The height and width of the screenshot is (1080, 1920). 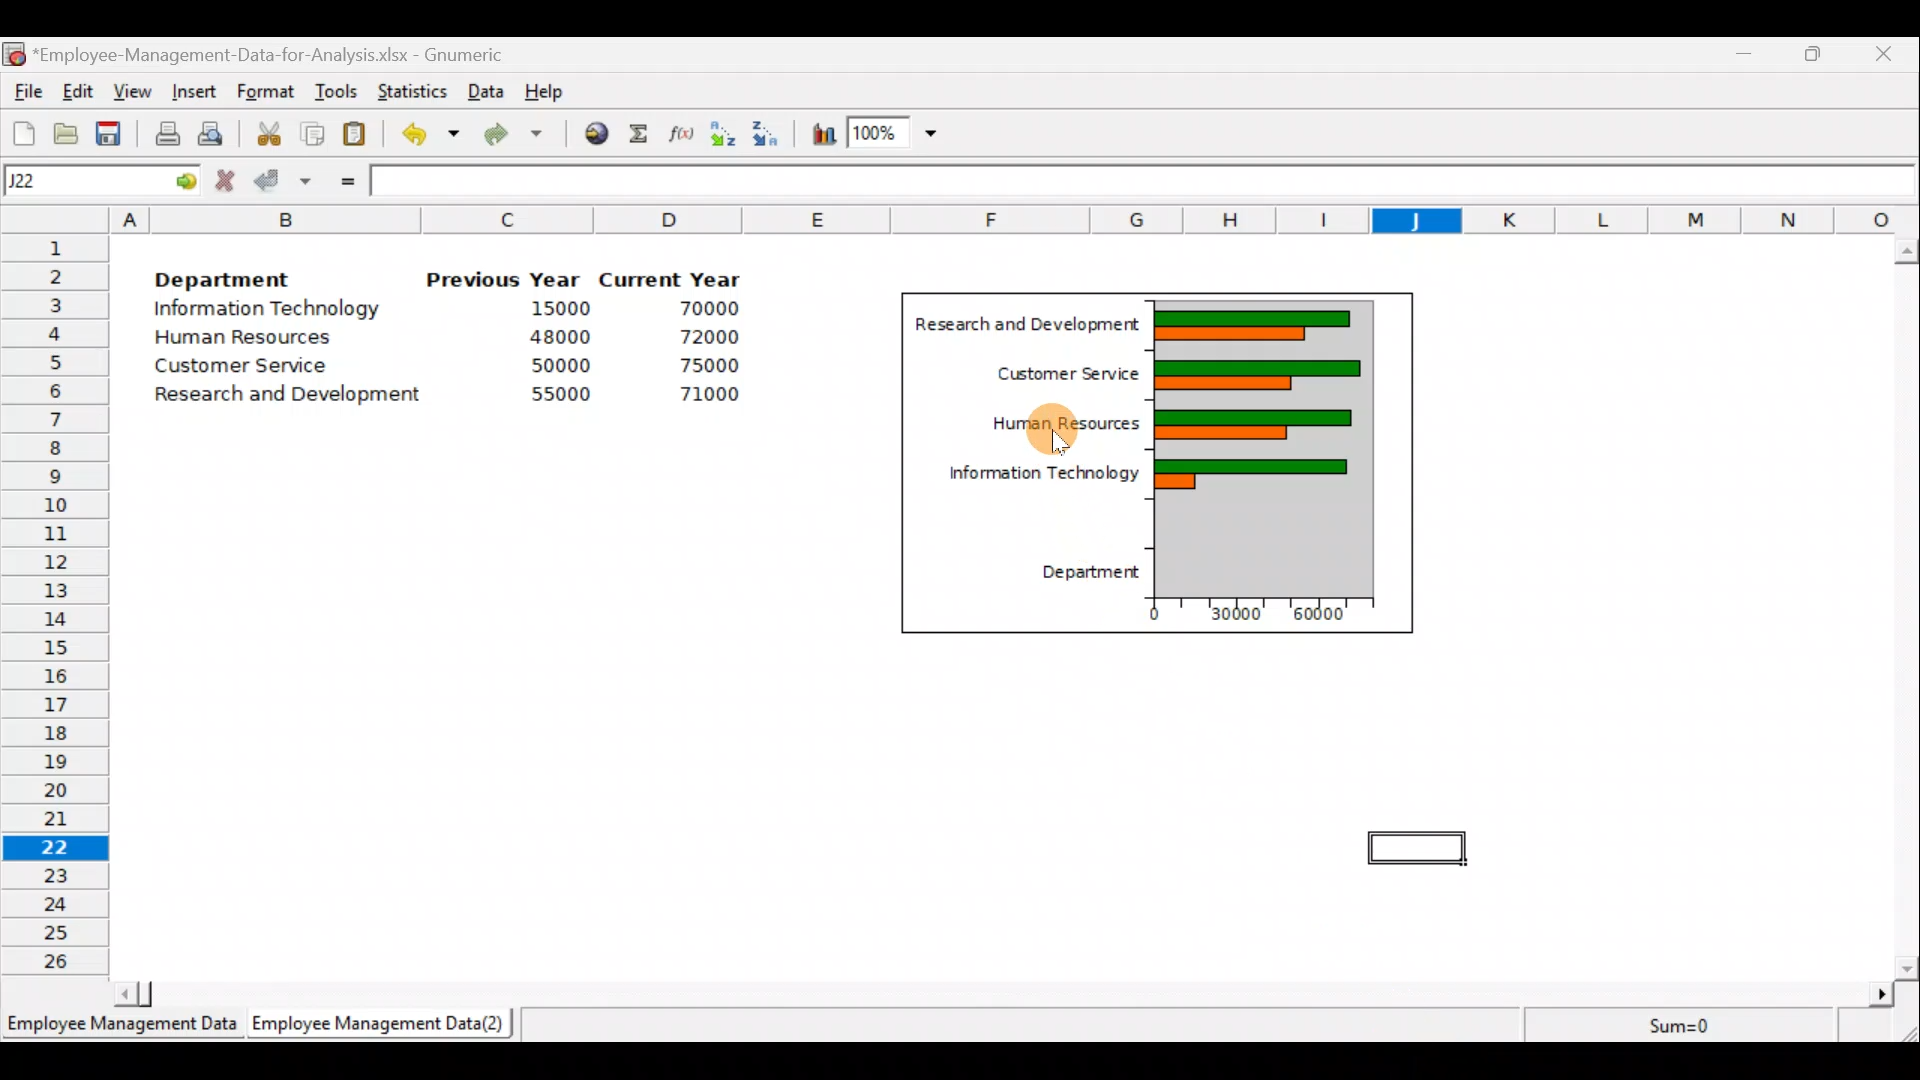 What do you see at coordinates (1063, 373) in the screenshot?
I see `Customer Service` at bounding box center [1063, 373].